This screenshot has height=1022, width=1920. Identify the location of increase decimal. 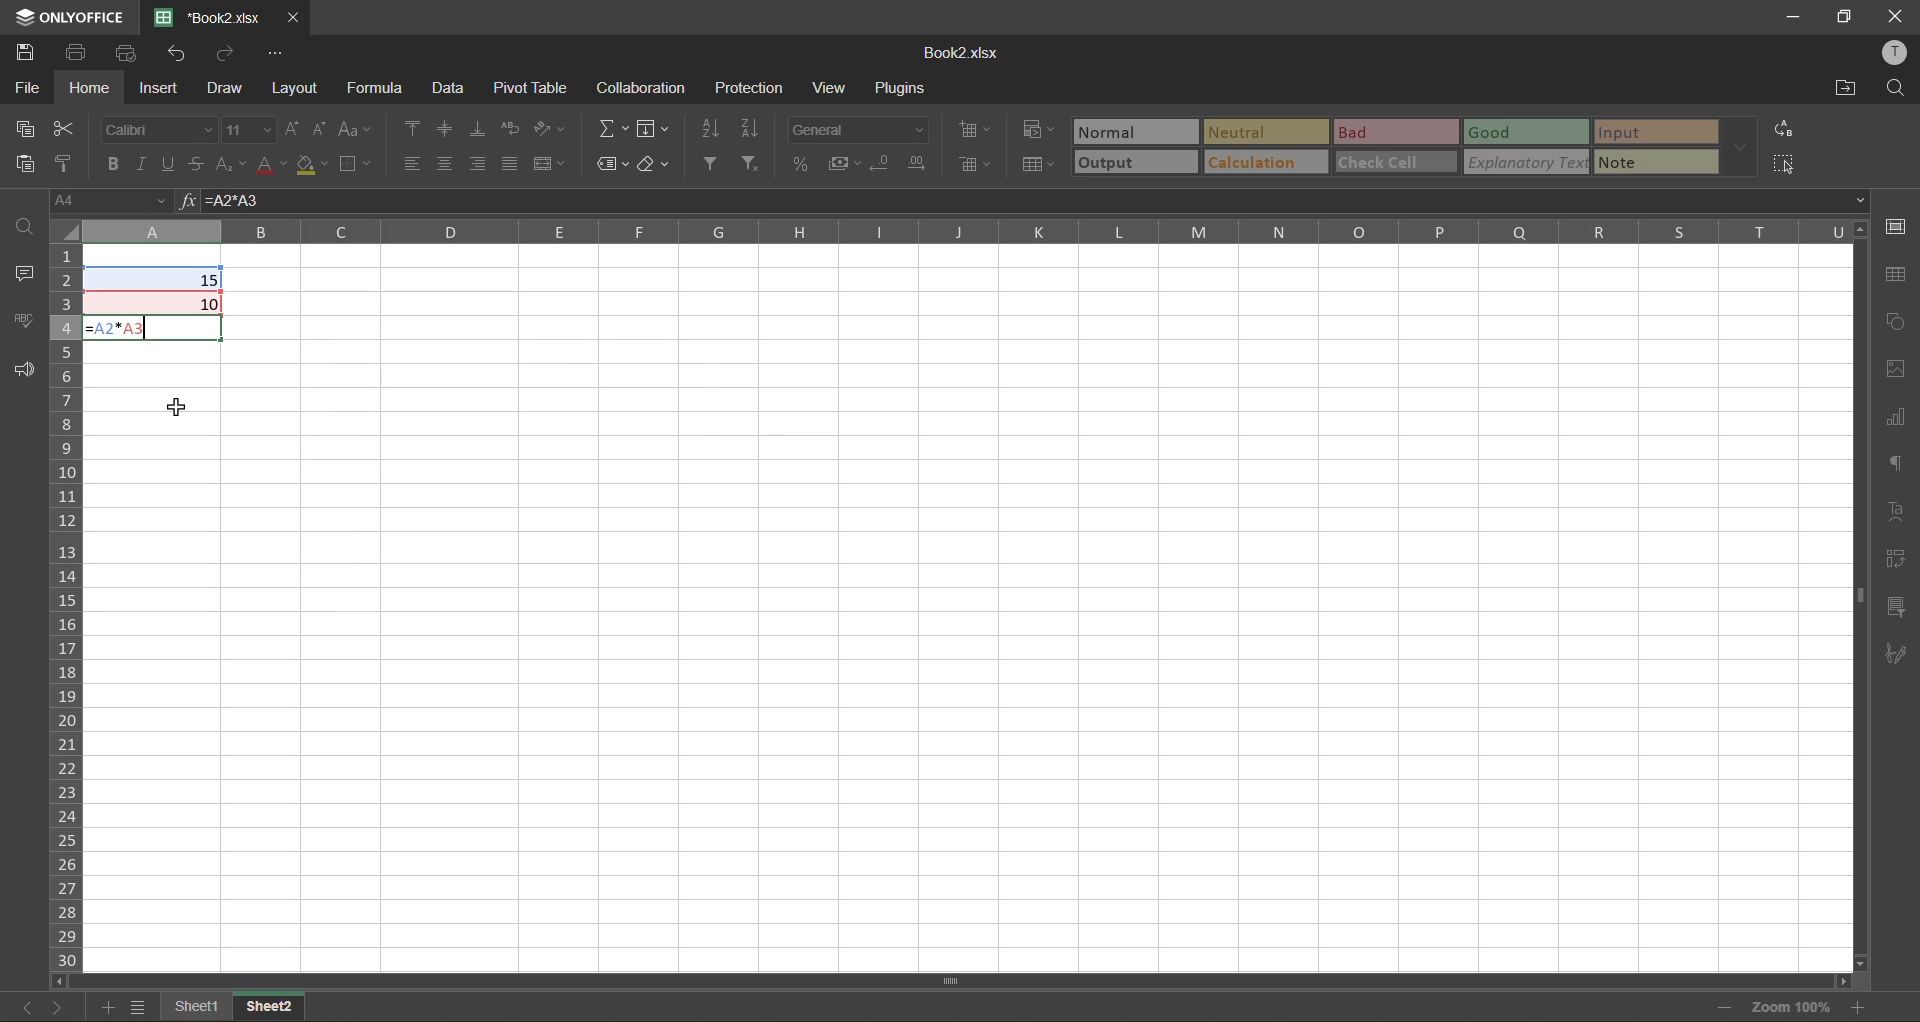
(919, 164).